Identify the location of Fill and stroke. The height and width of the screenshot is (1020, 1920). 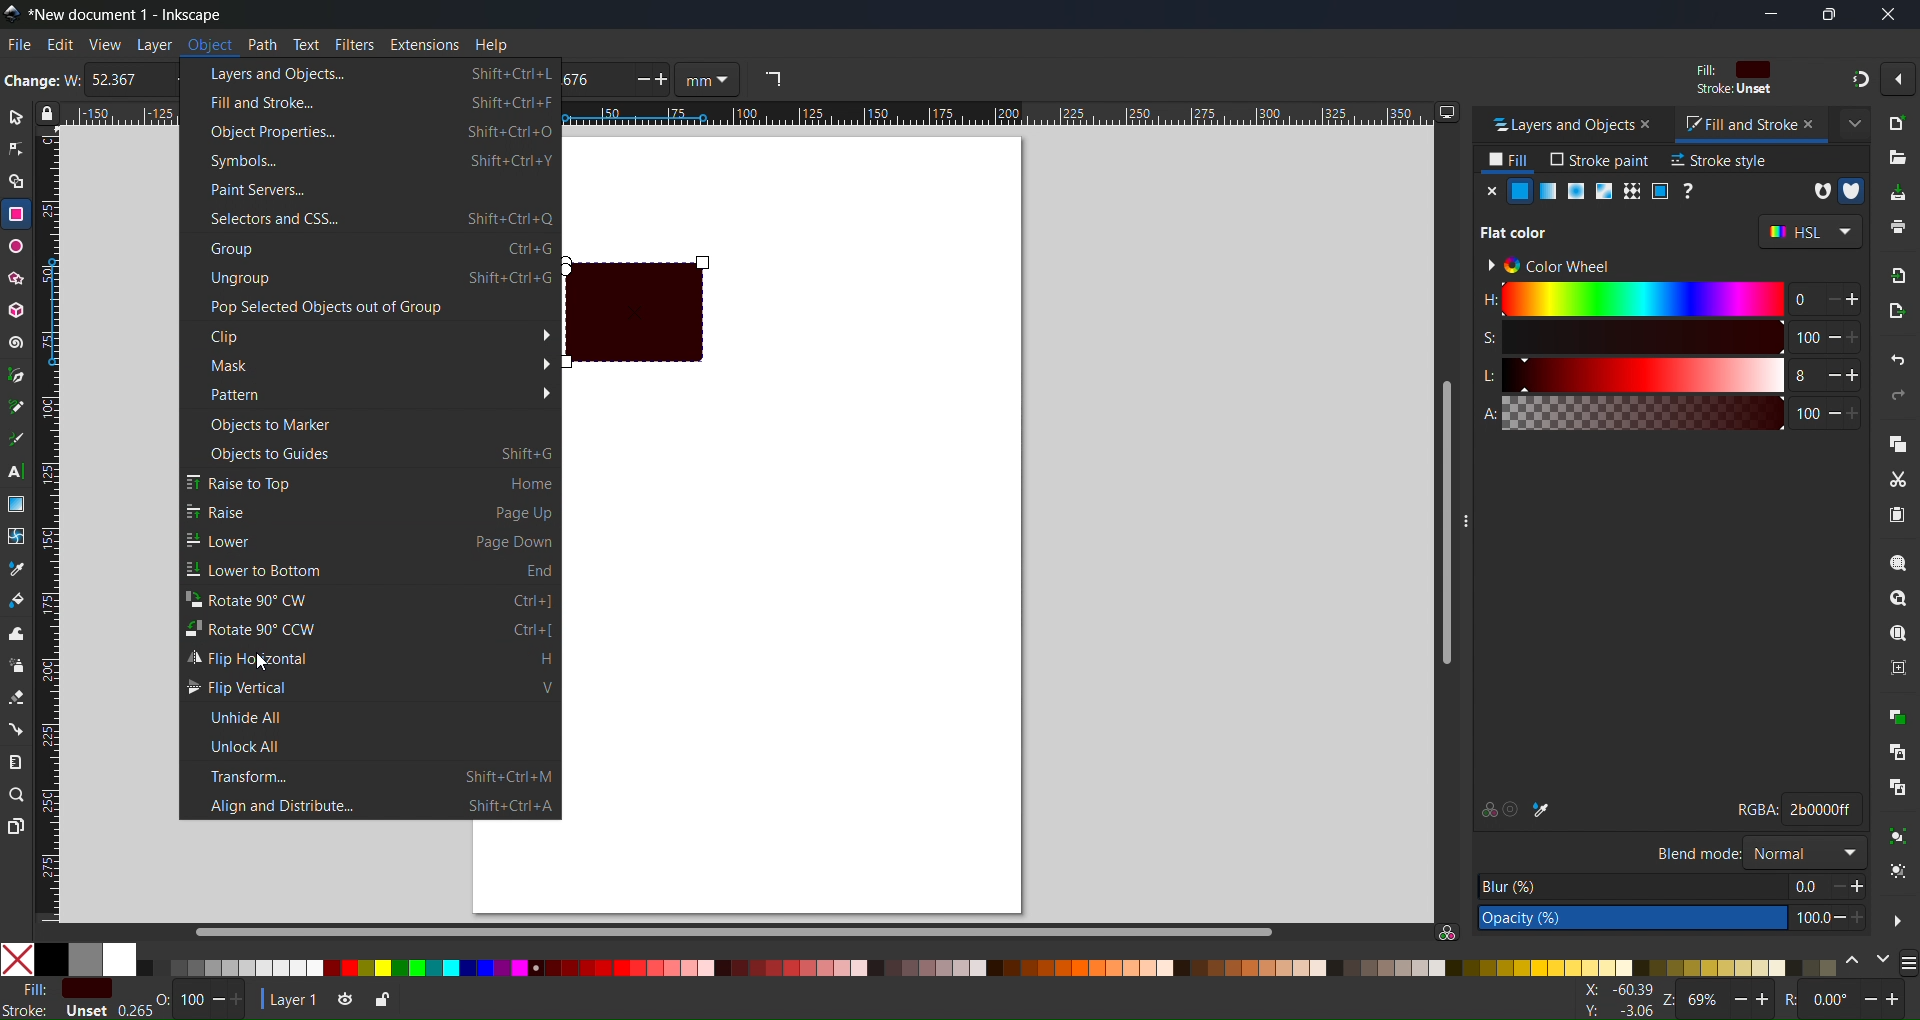
(370, 101).